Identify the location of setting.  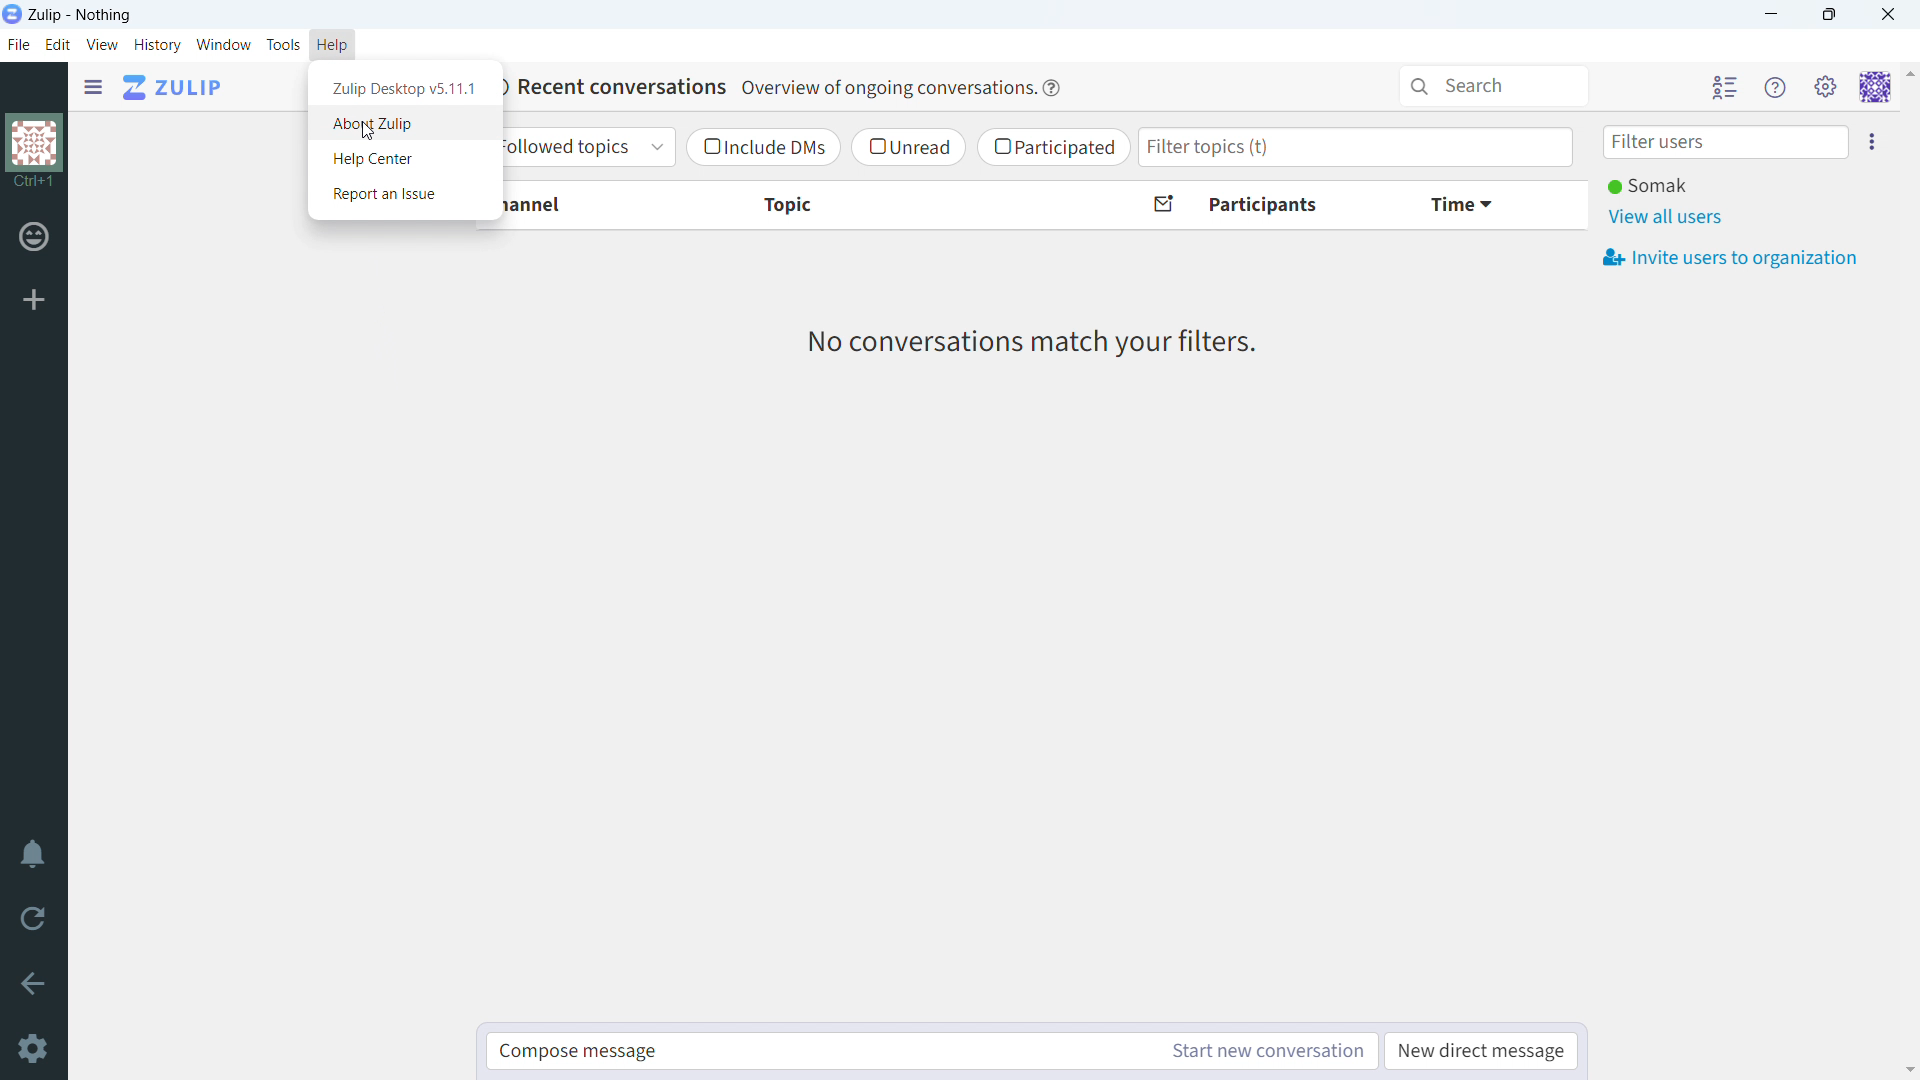
(1826, 86).